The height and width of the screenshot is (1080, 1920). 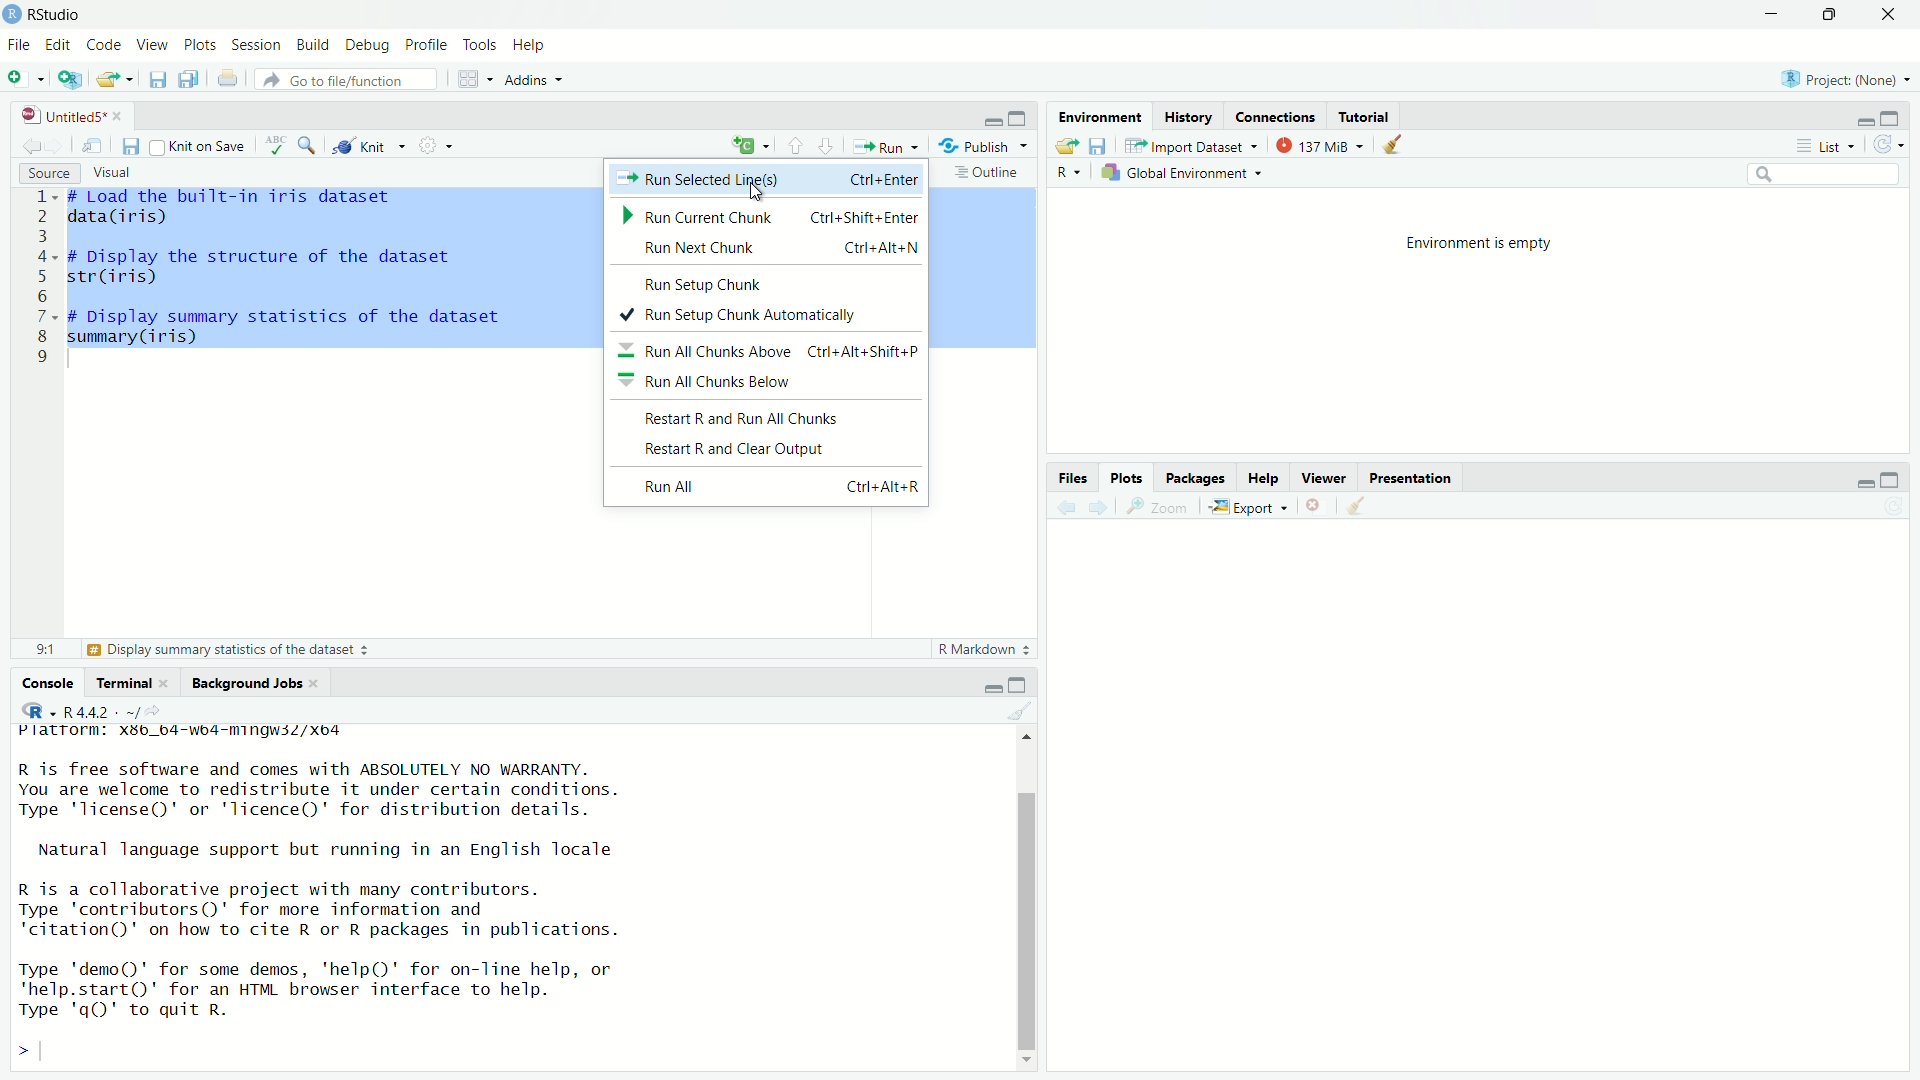 What do you see at coordinates (50, 173) in the screenshot?
I see `Source` at bounding box center [50, 173].